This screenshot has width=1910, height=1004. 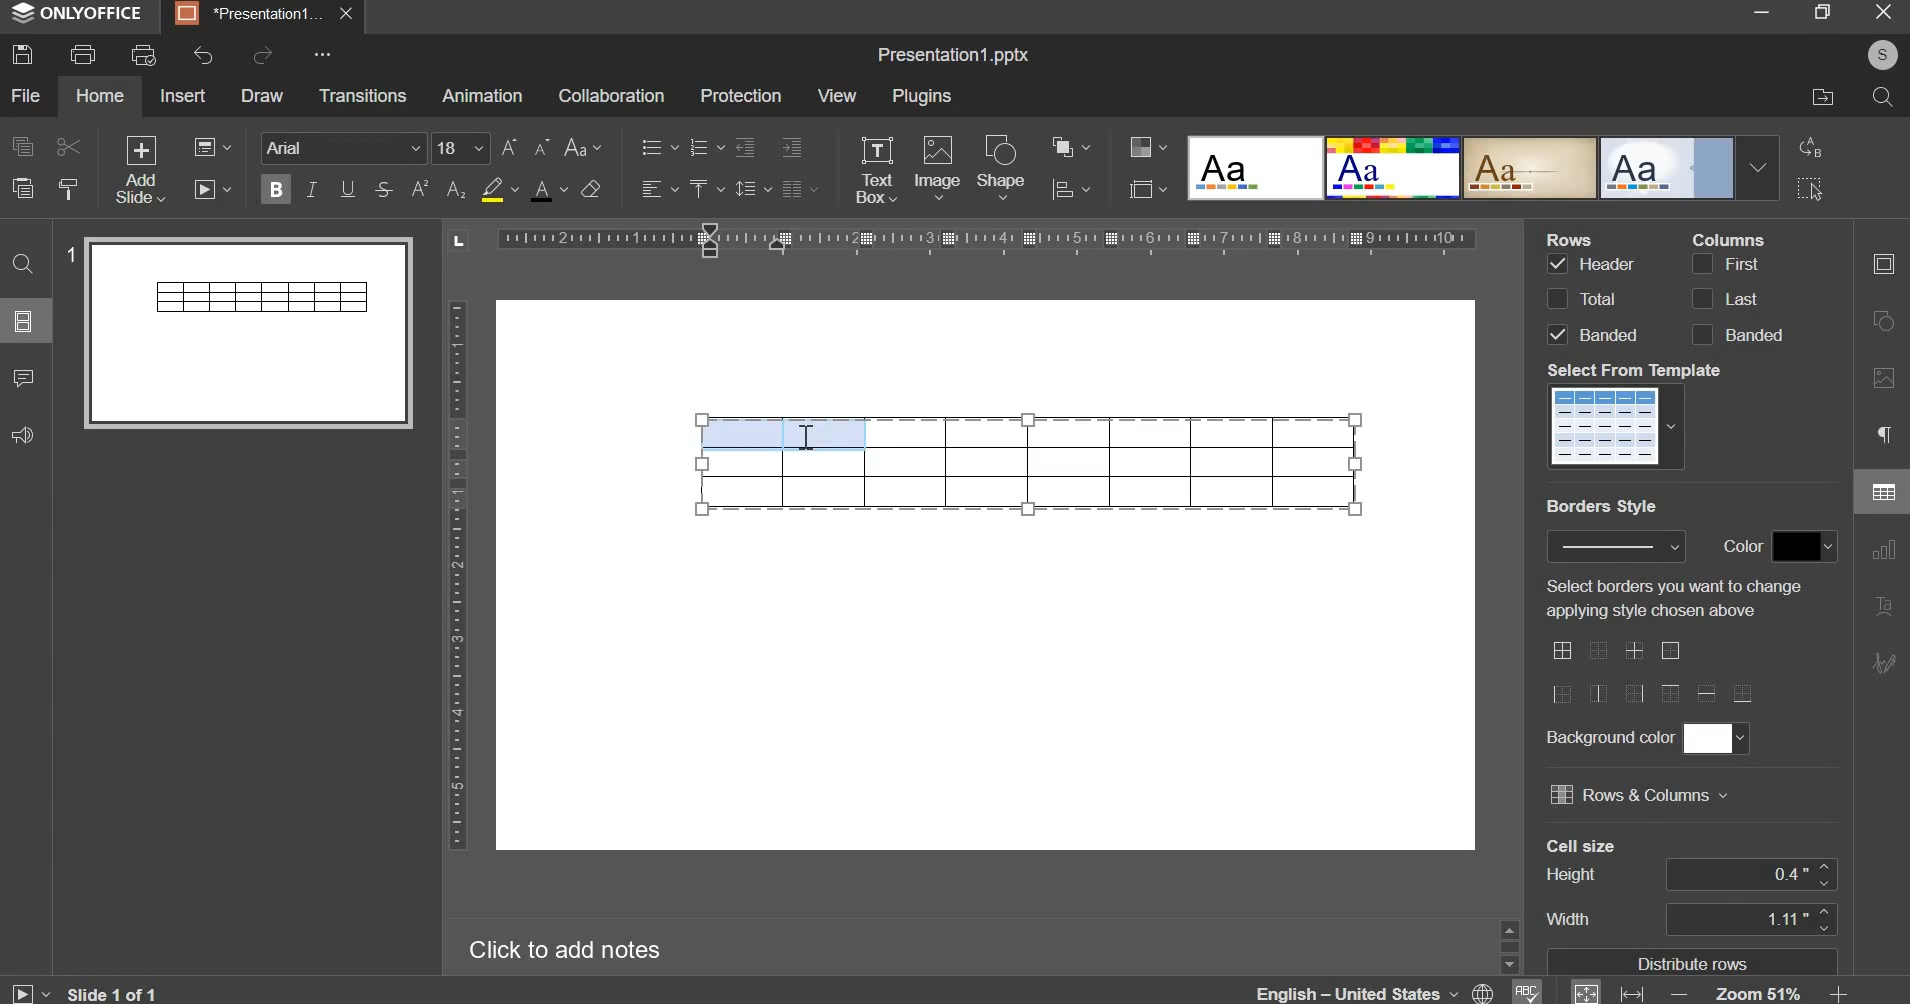 I want to click on Slide 1 of 1, so click(x=83, y=993).